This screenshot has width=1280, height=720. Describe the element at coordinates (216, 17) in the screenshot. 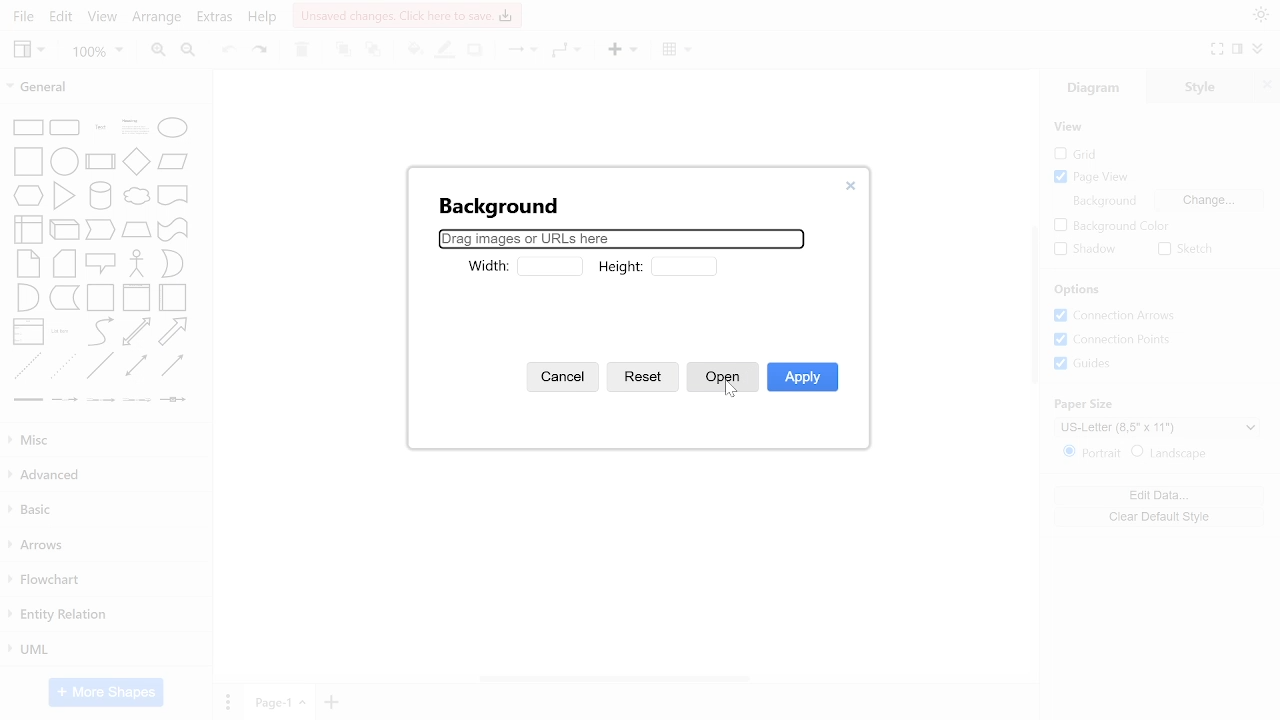

I see `extras` at that location.